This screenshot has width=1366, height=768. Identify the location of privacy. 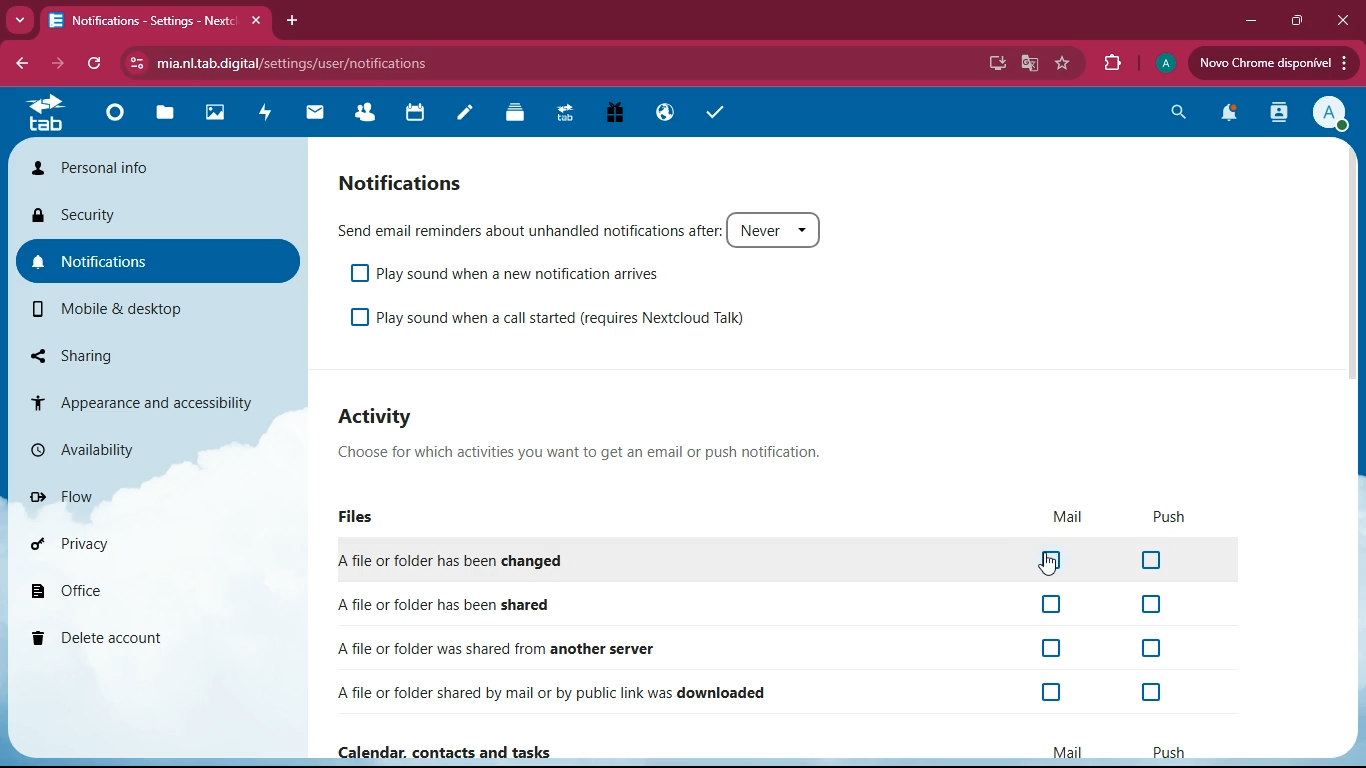
(119, 544).